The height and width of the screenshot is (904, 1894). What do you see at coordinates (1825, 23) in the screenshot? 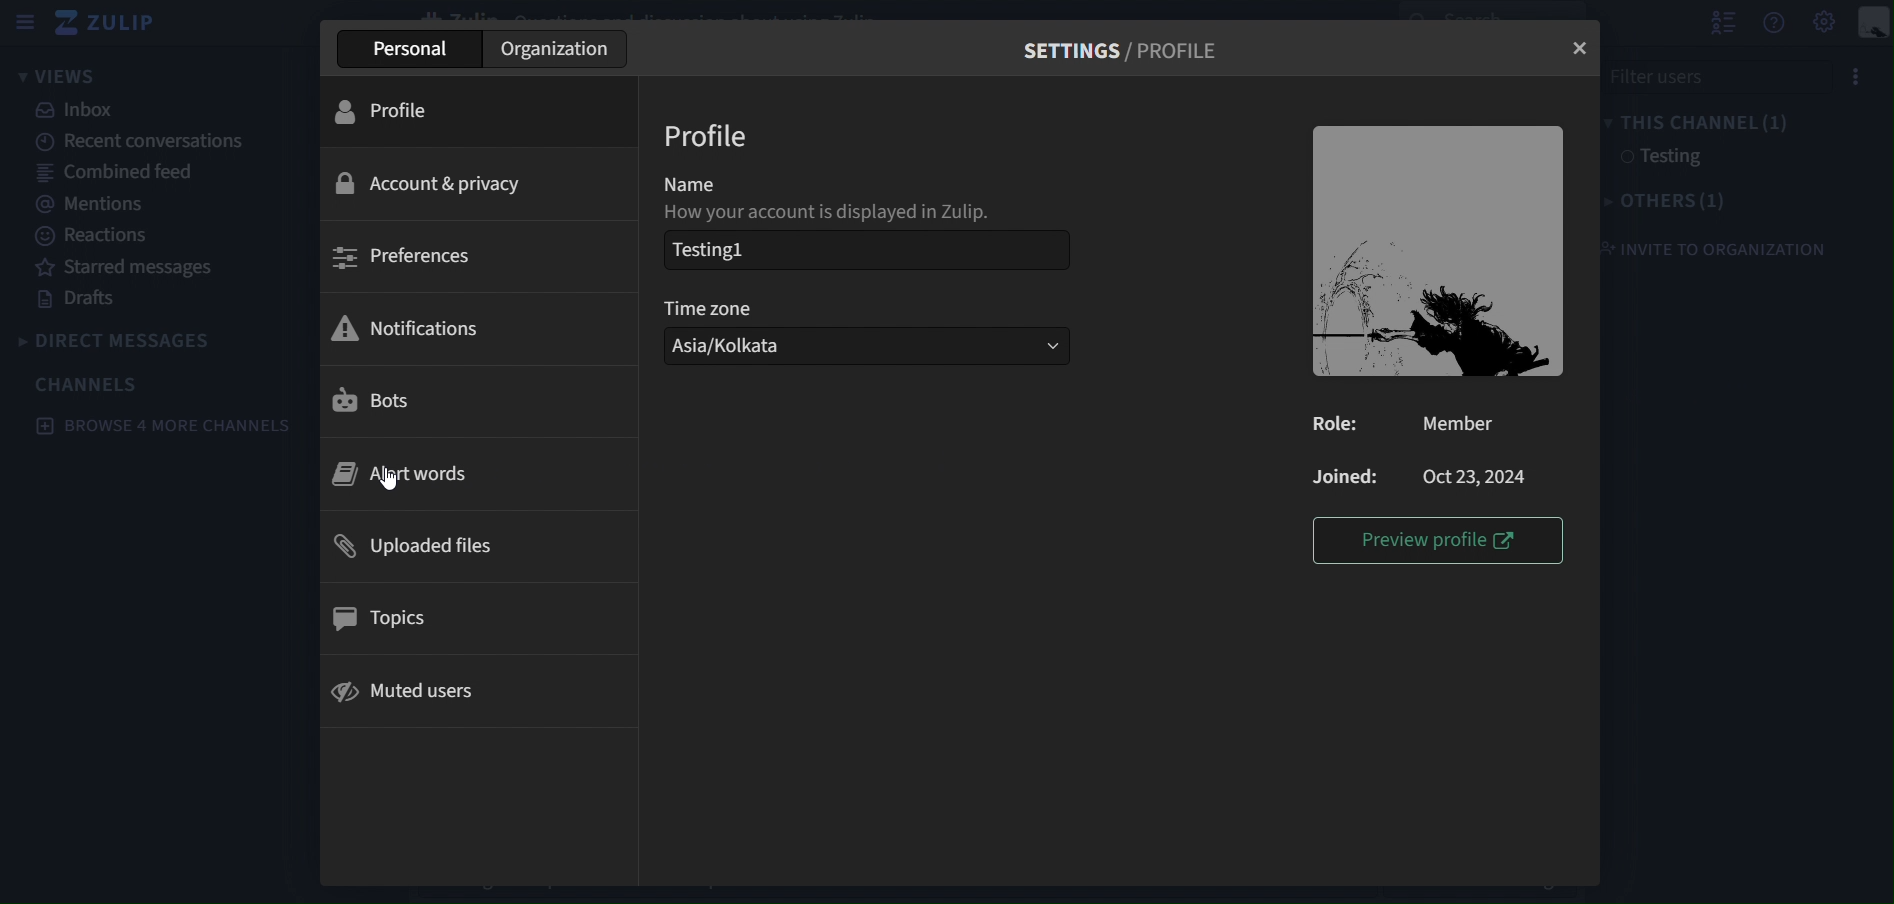
I see `main menu` at bounding box center [1825, 23].